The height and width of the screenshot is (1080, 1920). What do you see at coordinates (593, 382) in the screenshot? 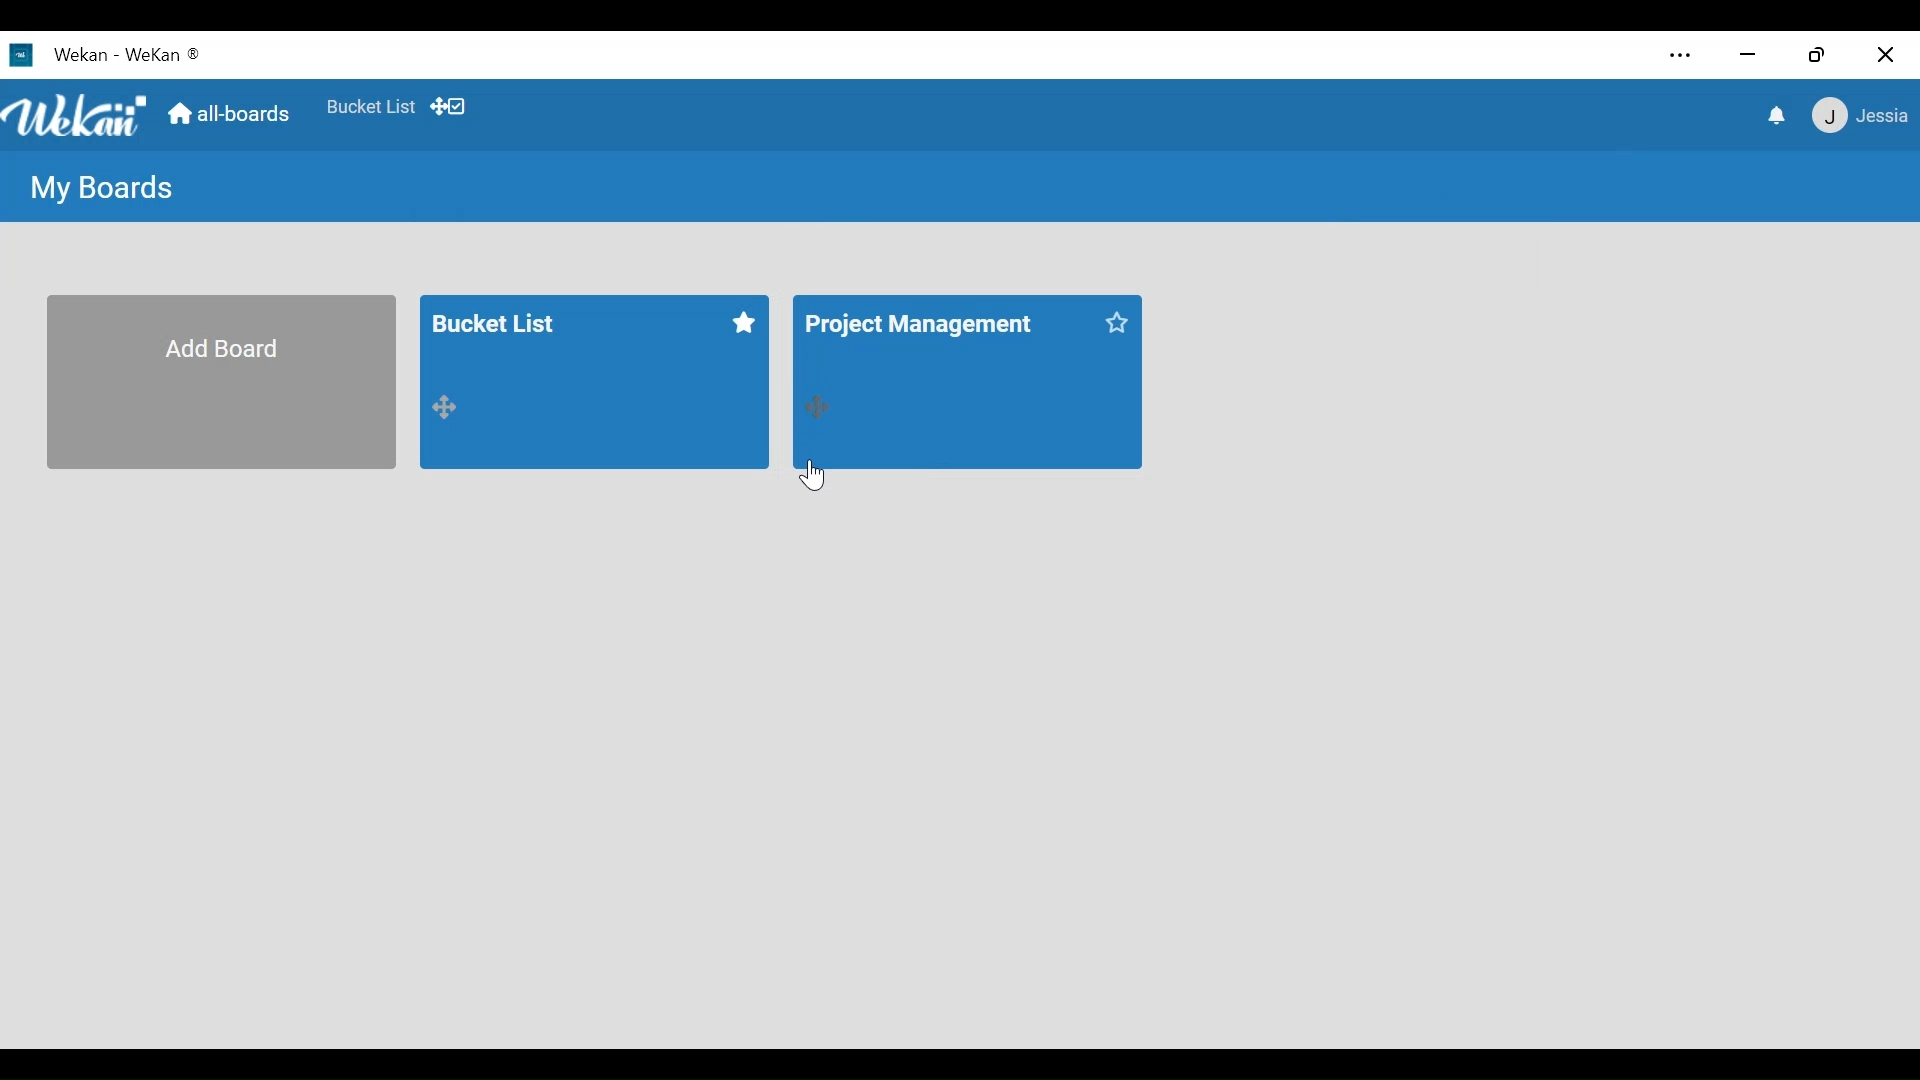
I see `Board` at bounding box center [593, 382].